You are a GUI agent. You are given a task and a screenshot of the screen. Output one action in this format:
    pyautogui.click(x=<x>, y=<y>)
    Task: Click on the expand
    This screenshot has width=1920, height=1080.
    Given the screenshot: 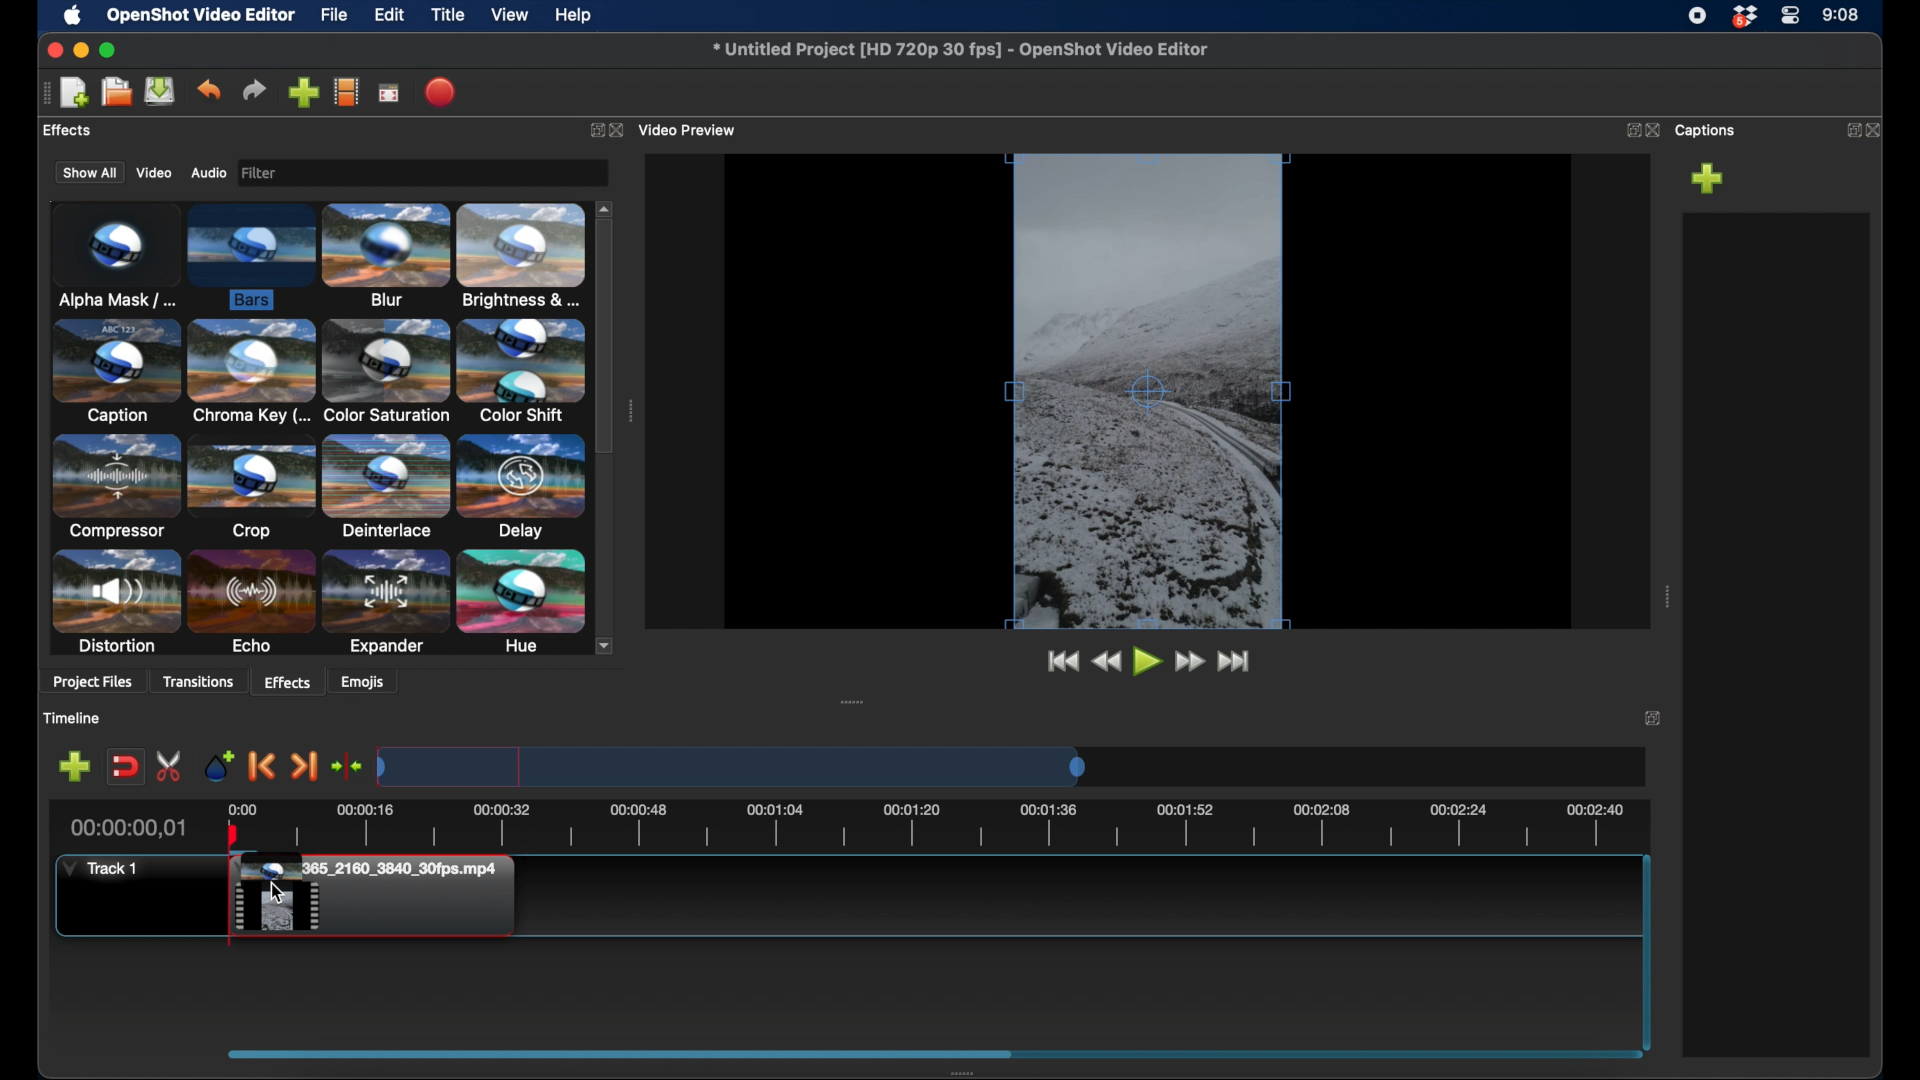 What is the action you would take?
    pyautogui.click(x=593, y=129)
    